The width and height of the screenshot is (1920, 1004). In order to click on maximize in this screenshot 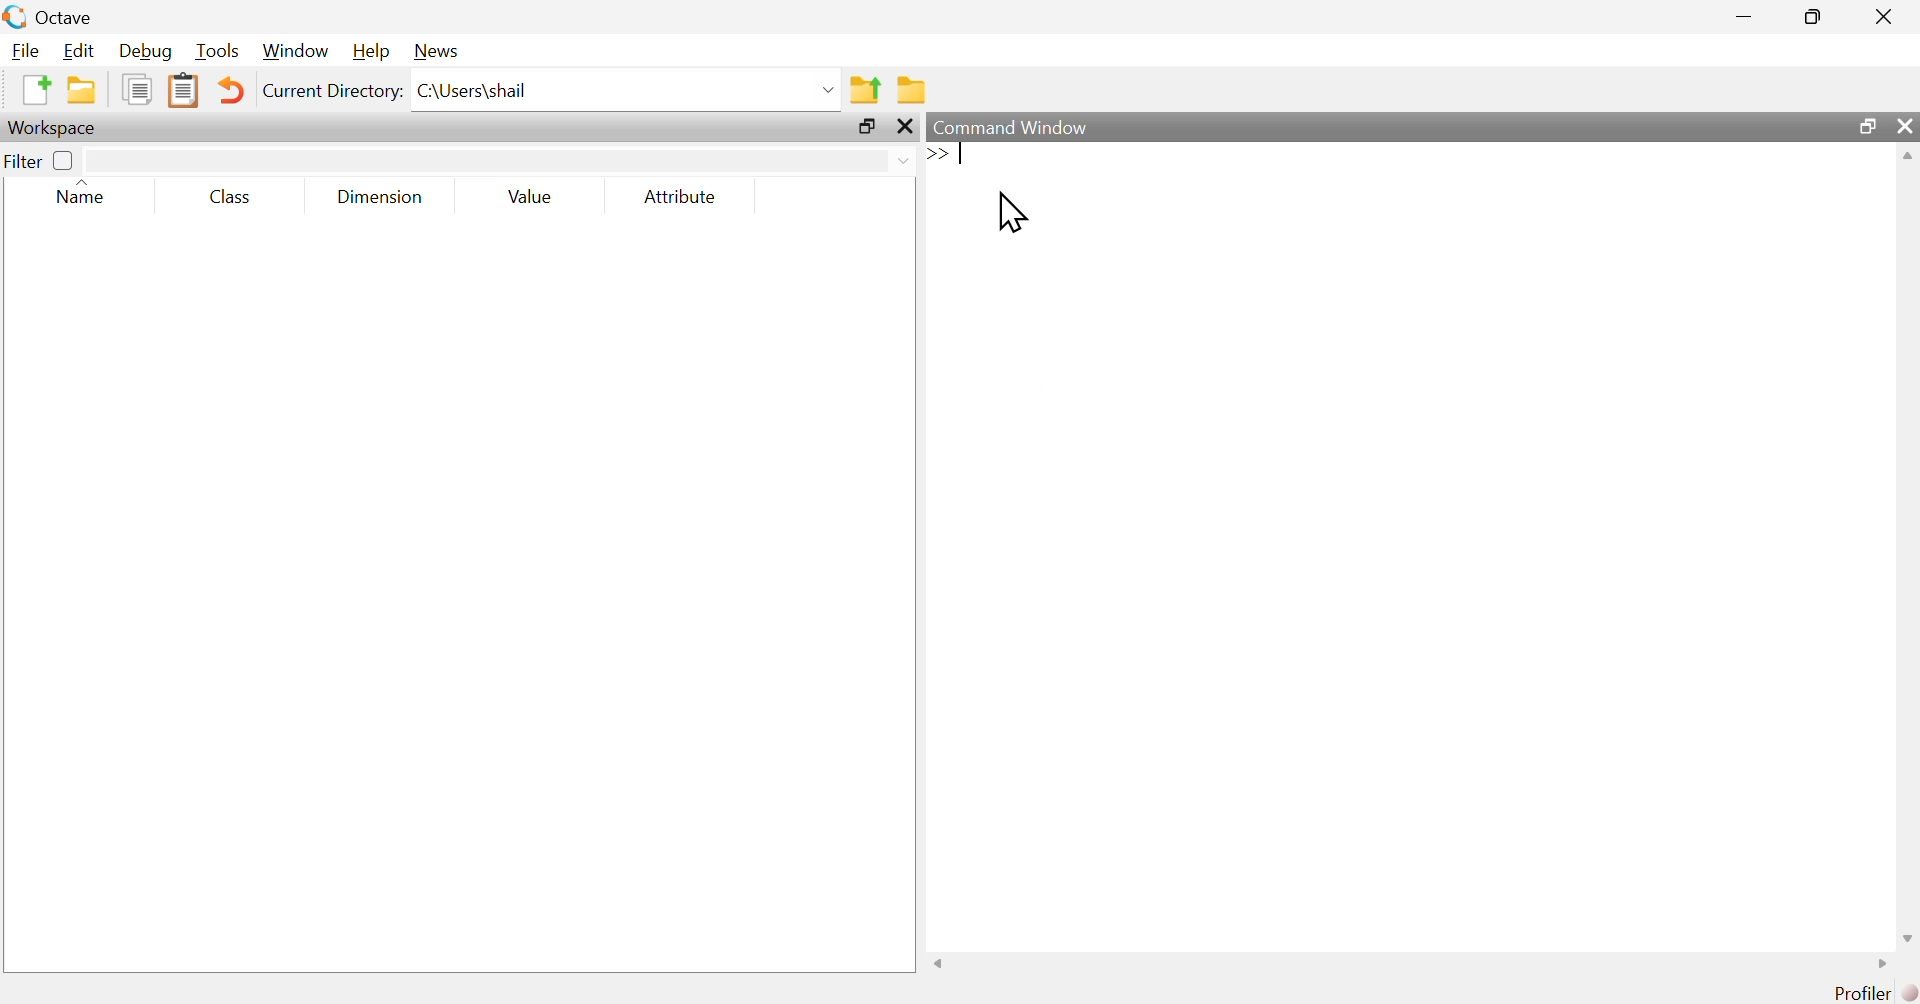, I will do `click(1868, 127)`.